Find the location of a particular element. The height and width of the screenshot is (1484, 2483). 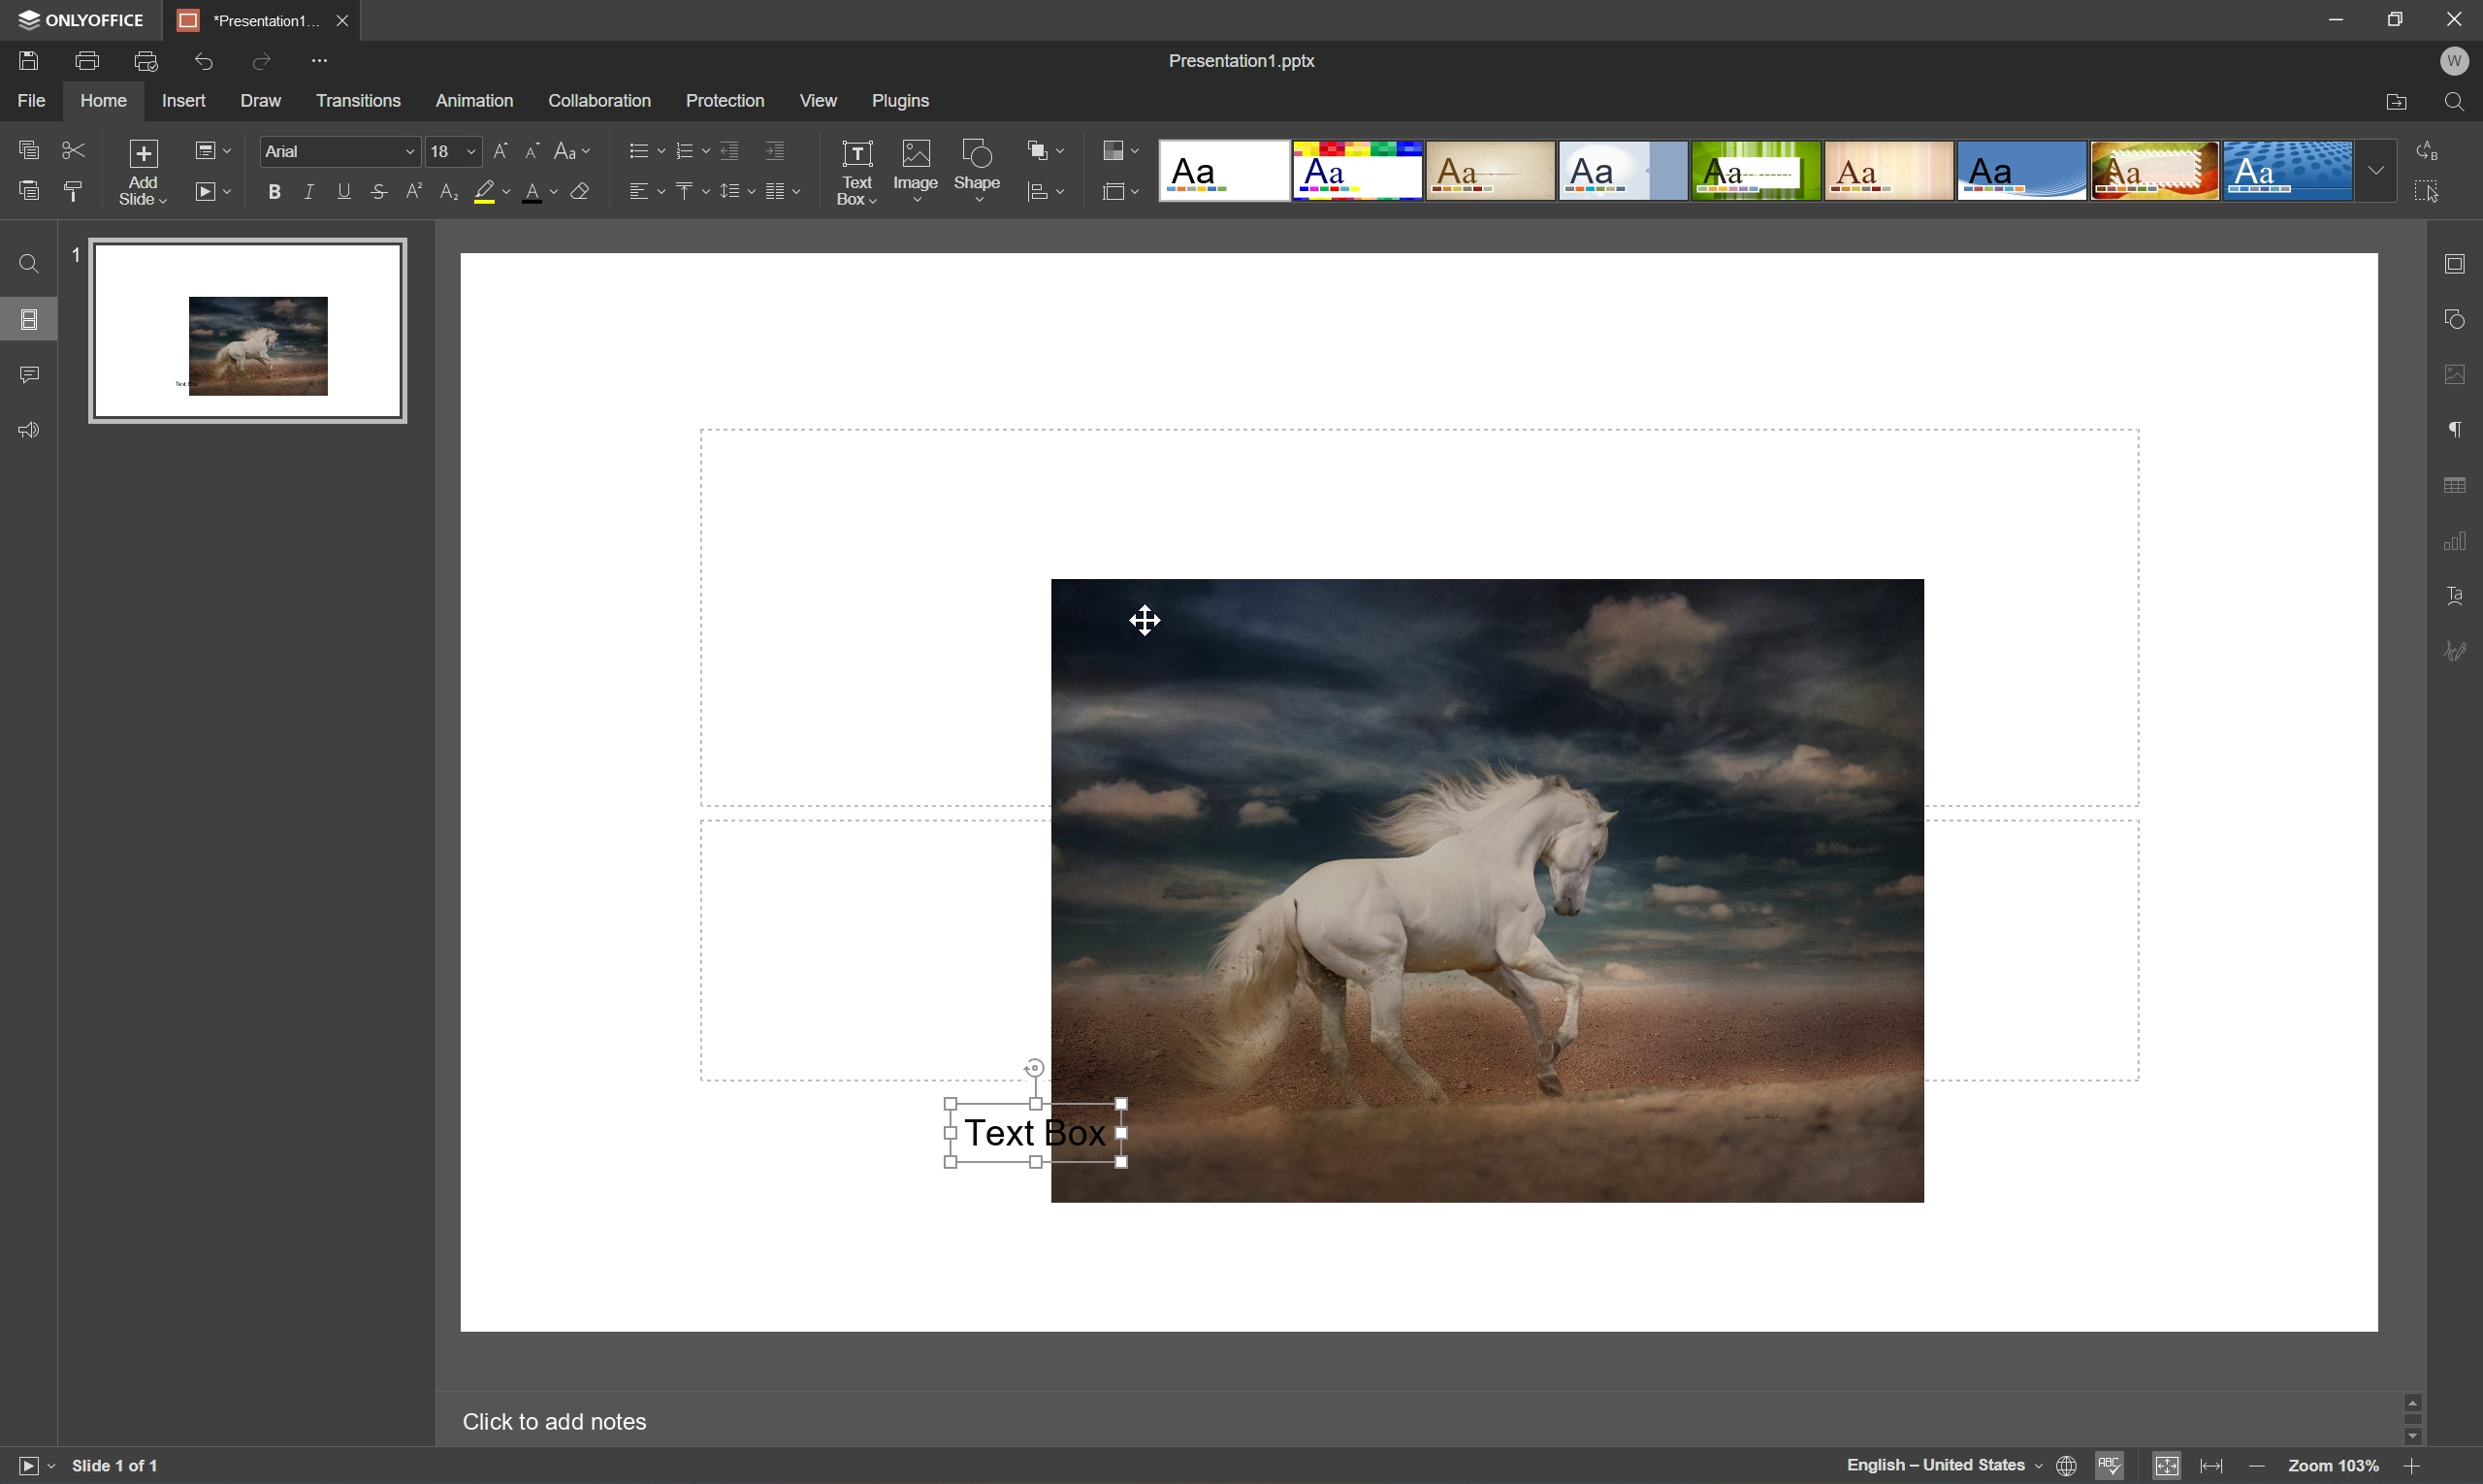

Green Leaf is located at coordinates (1755, 171).